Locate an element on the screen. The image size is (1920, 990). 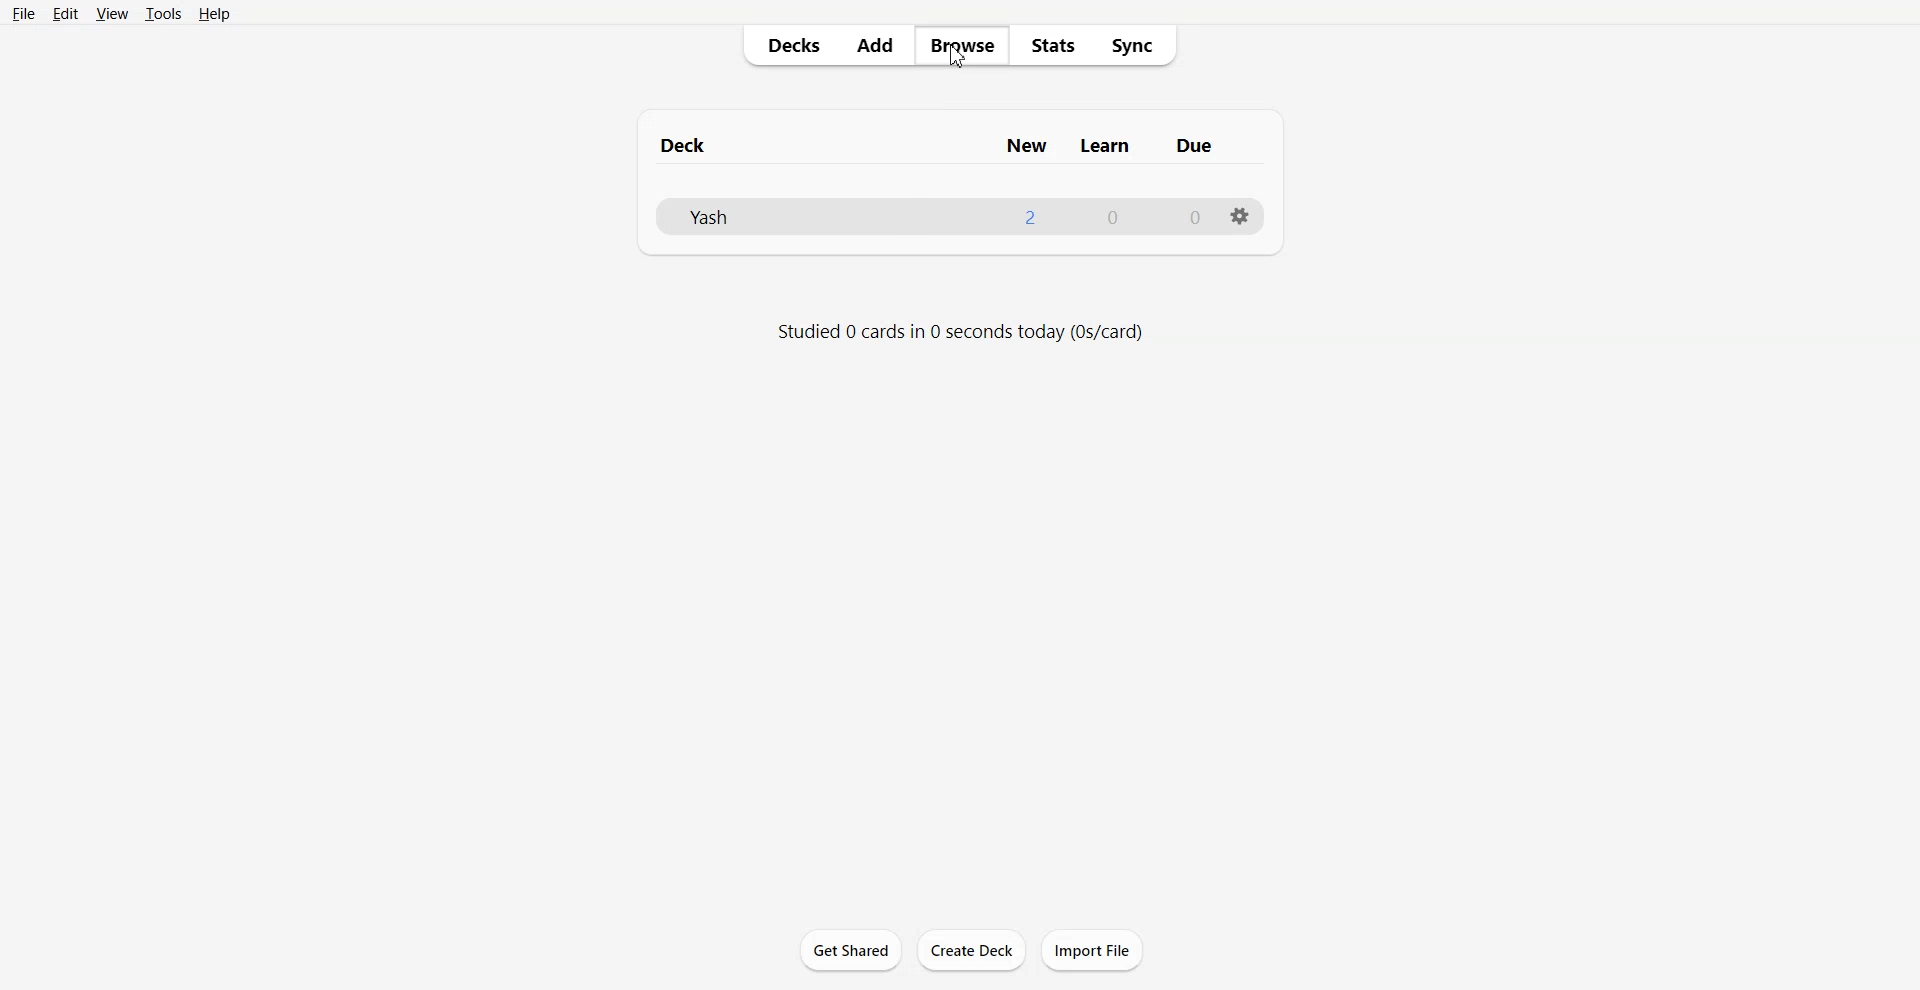
Edit is located at coordinates (66, 13).